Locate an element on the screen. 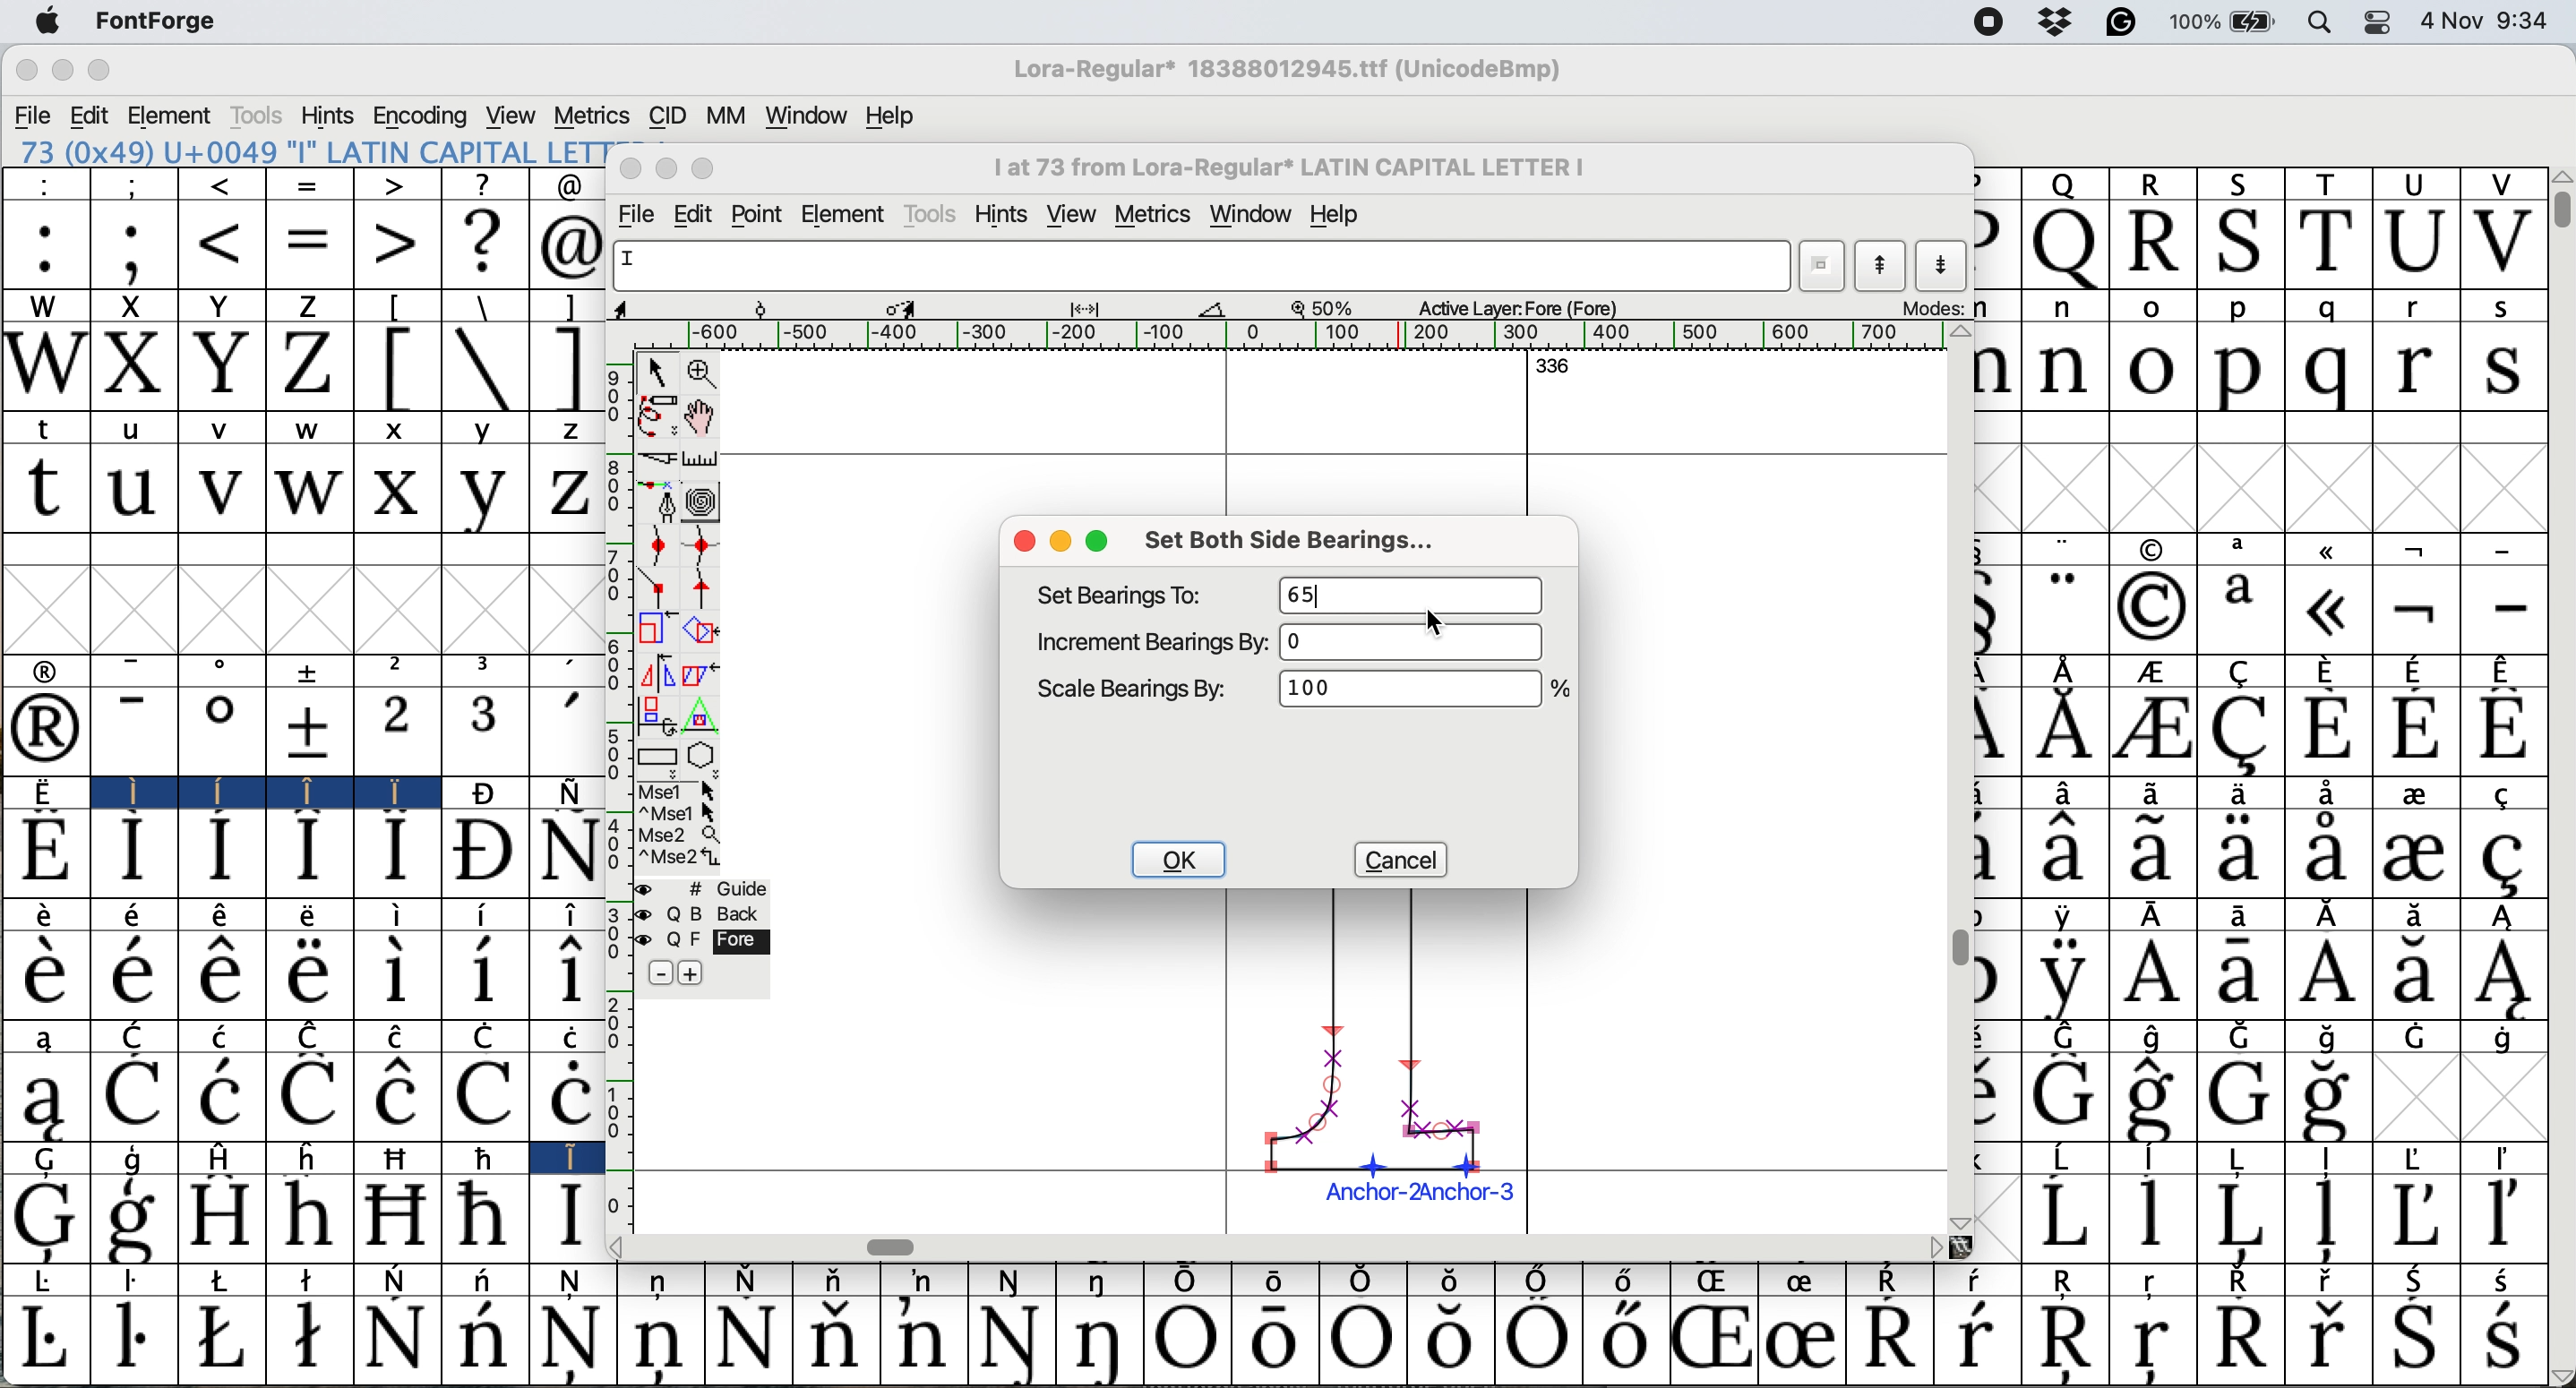 This screenshot has height=1388, width=2576. - is located at coordinates (2506, 609).